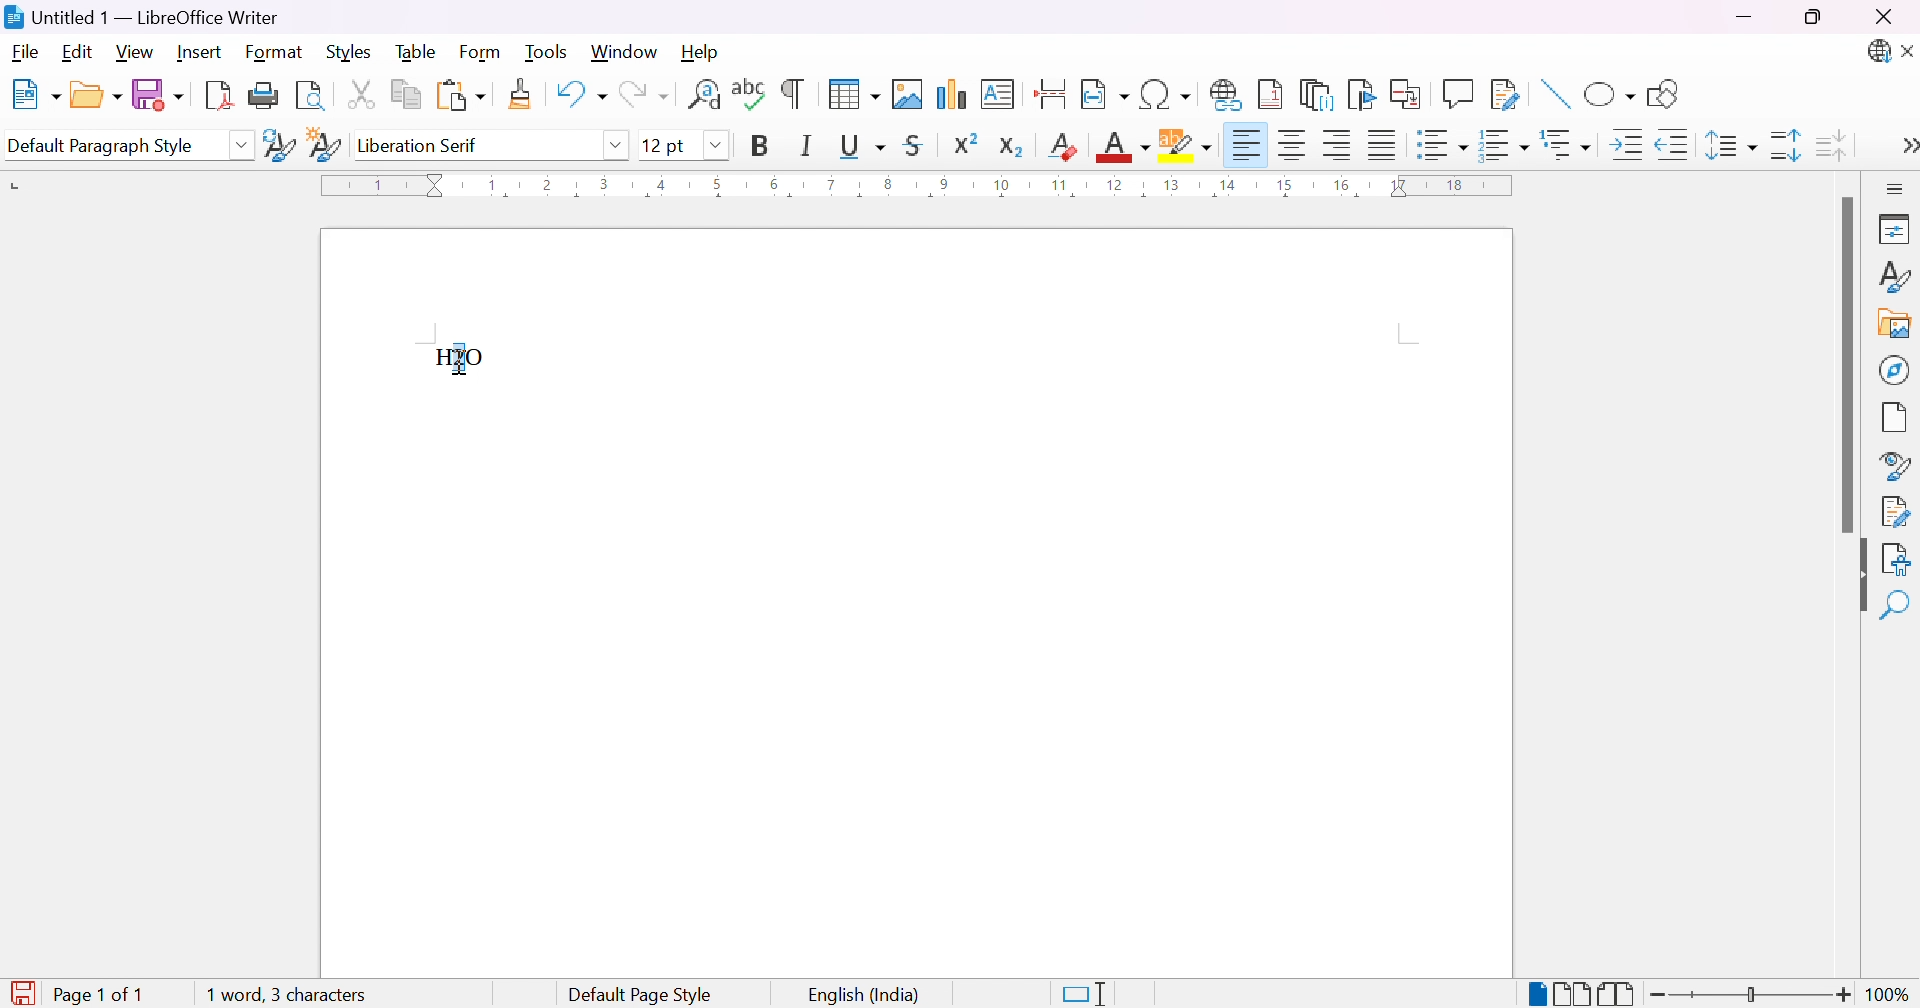 This screenshot has height=1008, width=1920. Describe the element at coordinates (1505, 95) in the screenshot. I see `Show track changes functions` at that location.